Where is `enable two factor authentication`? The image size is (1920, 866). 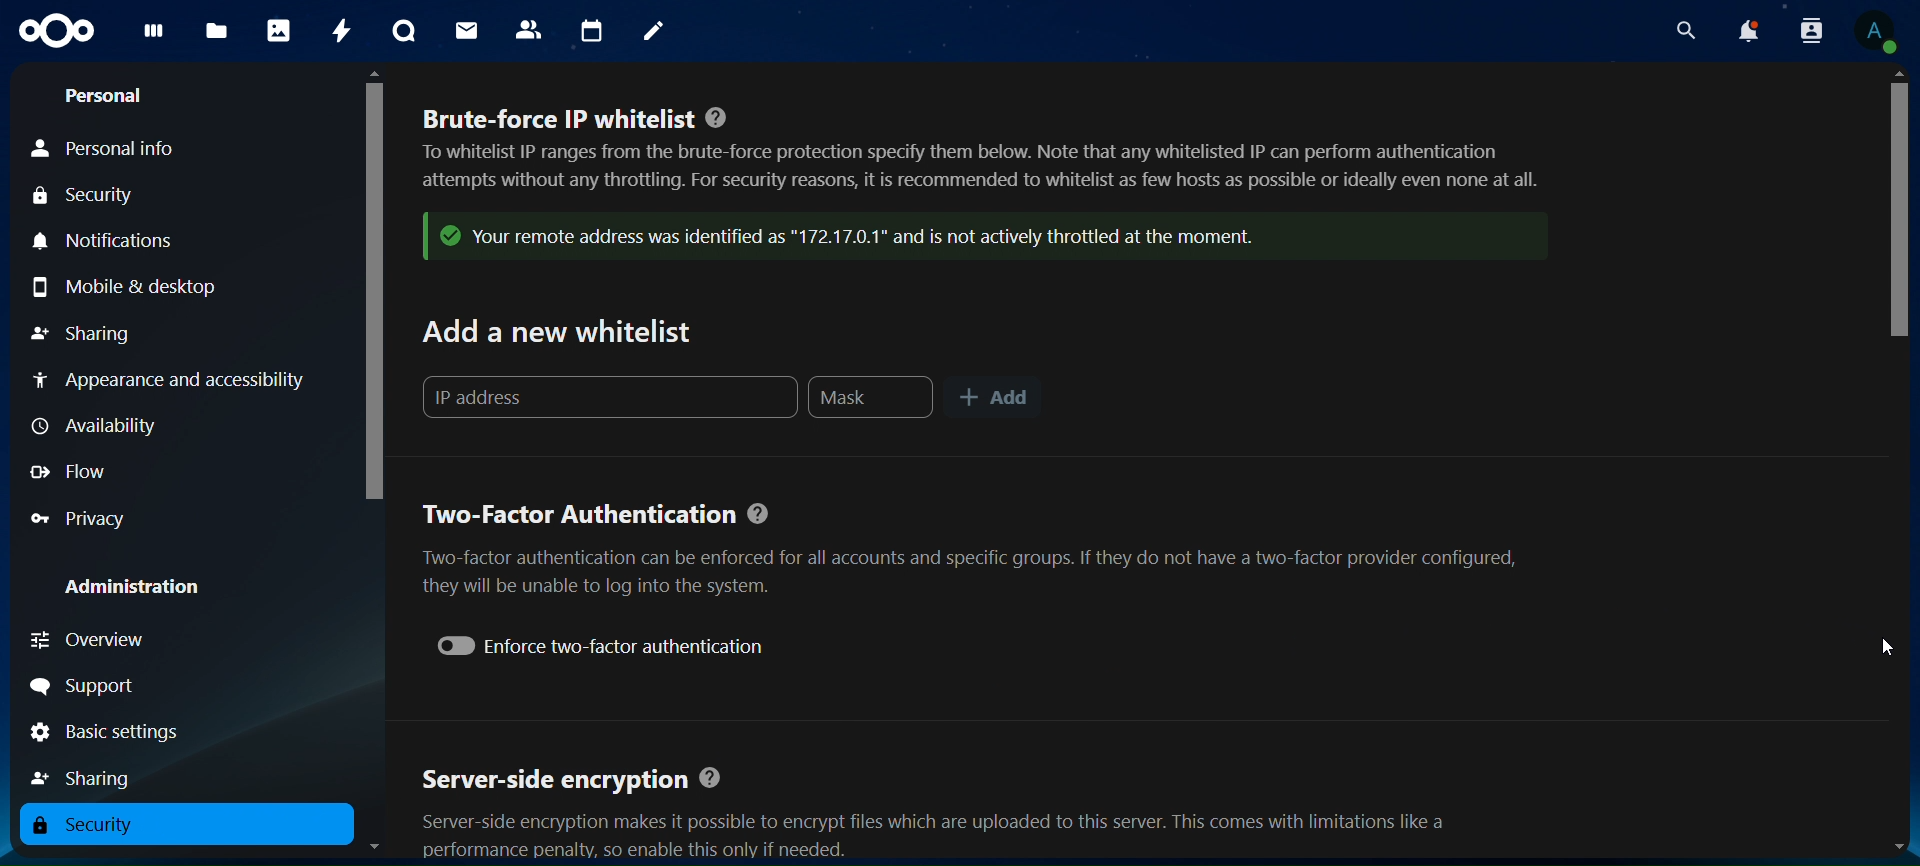
enable two factor authentication is located at coordinates (611, 645).